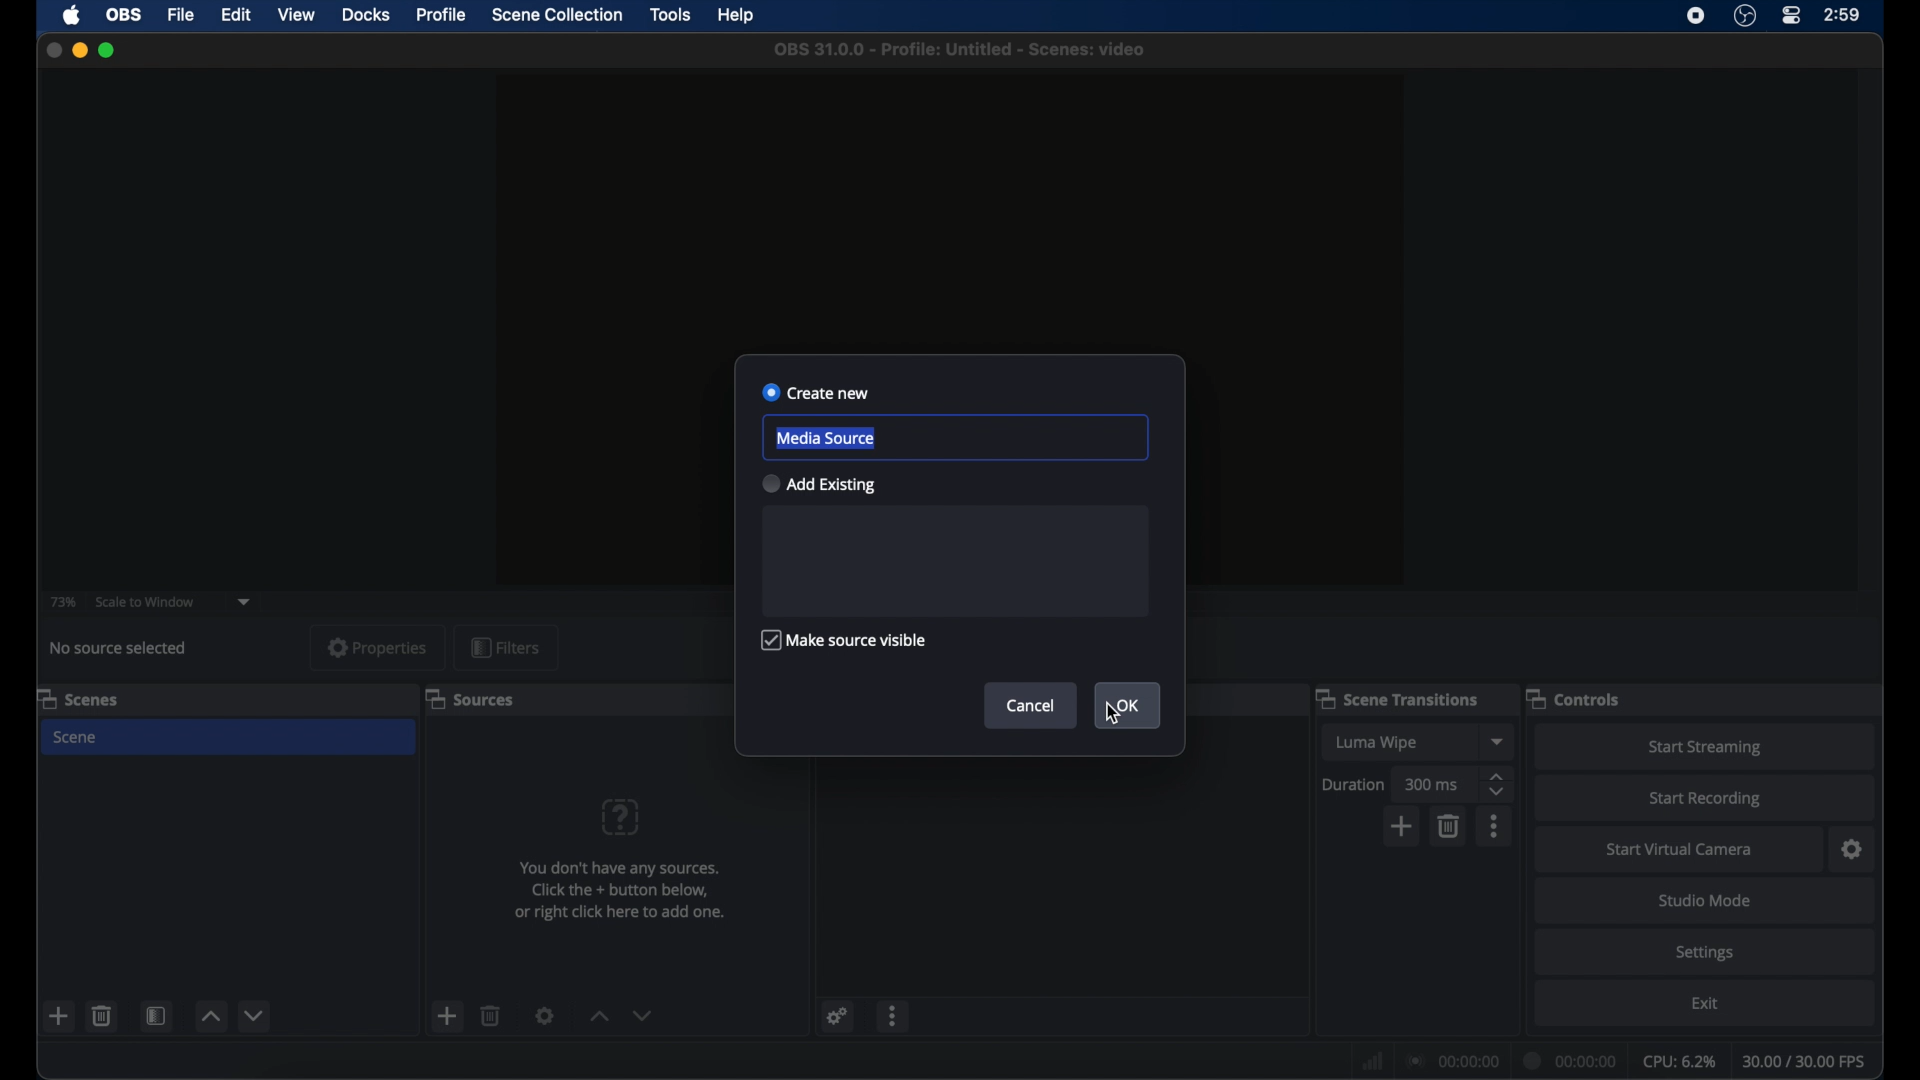  Describe the element at coordinates (1572, 698) in the screenshot. I see `controls` at that location.